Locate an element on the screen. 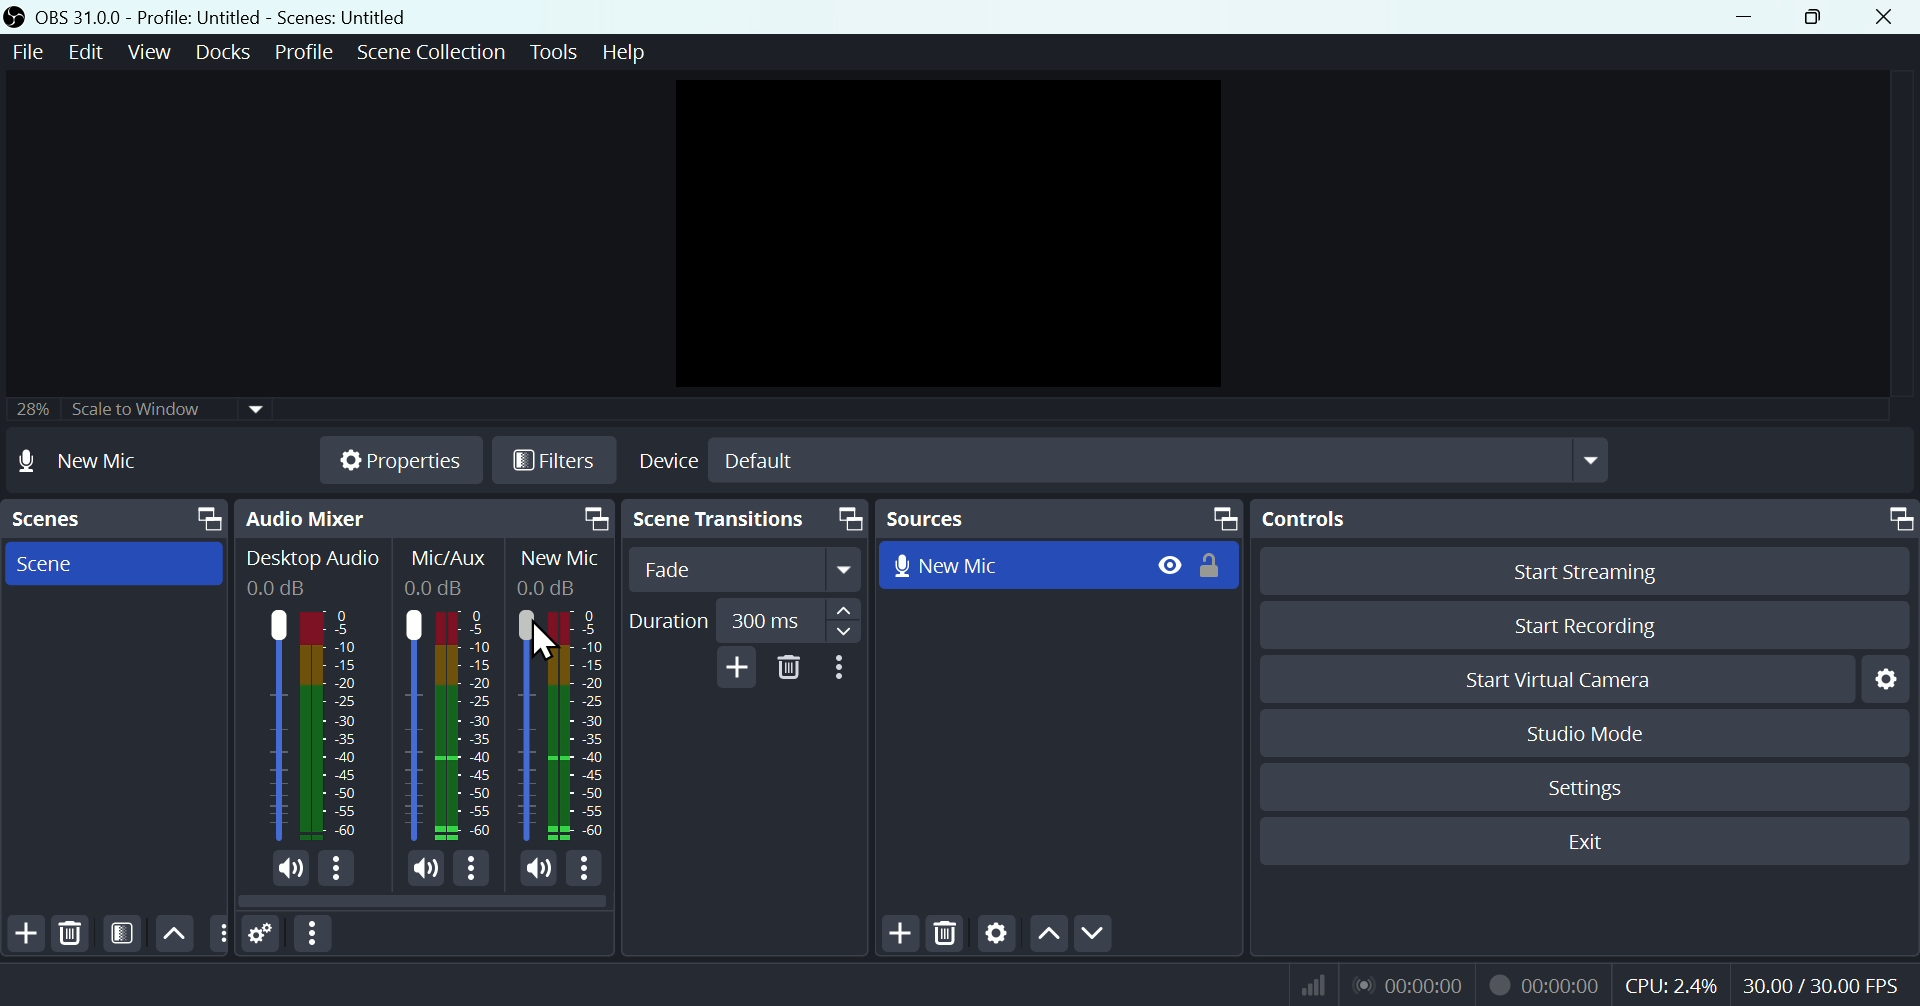 This screenshot has width=1920, height=1006. Scene is located at coordinates (109, 562).